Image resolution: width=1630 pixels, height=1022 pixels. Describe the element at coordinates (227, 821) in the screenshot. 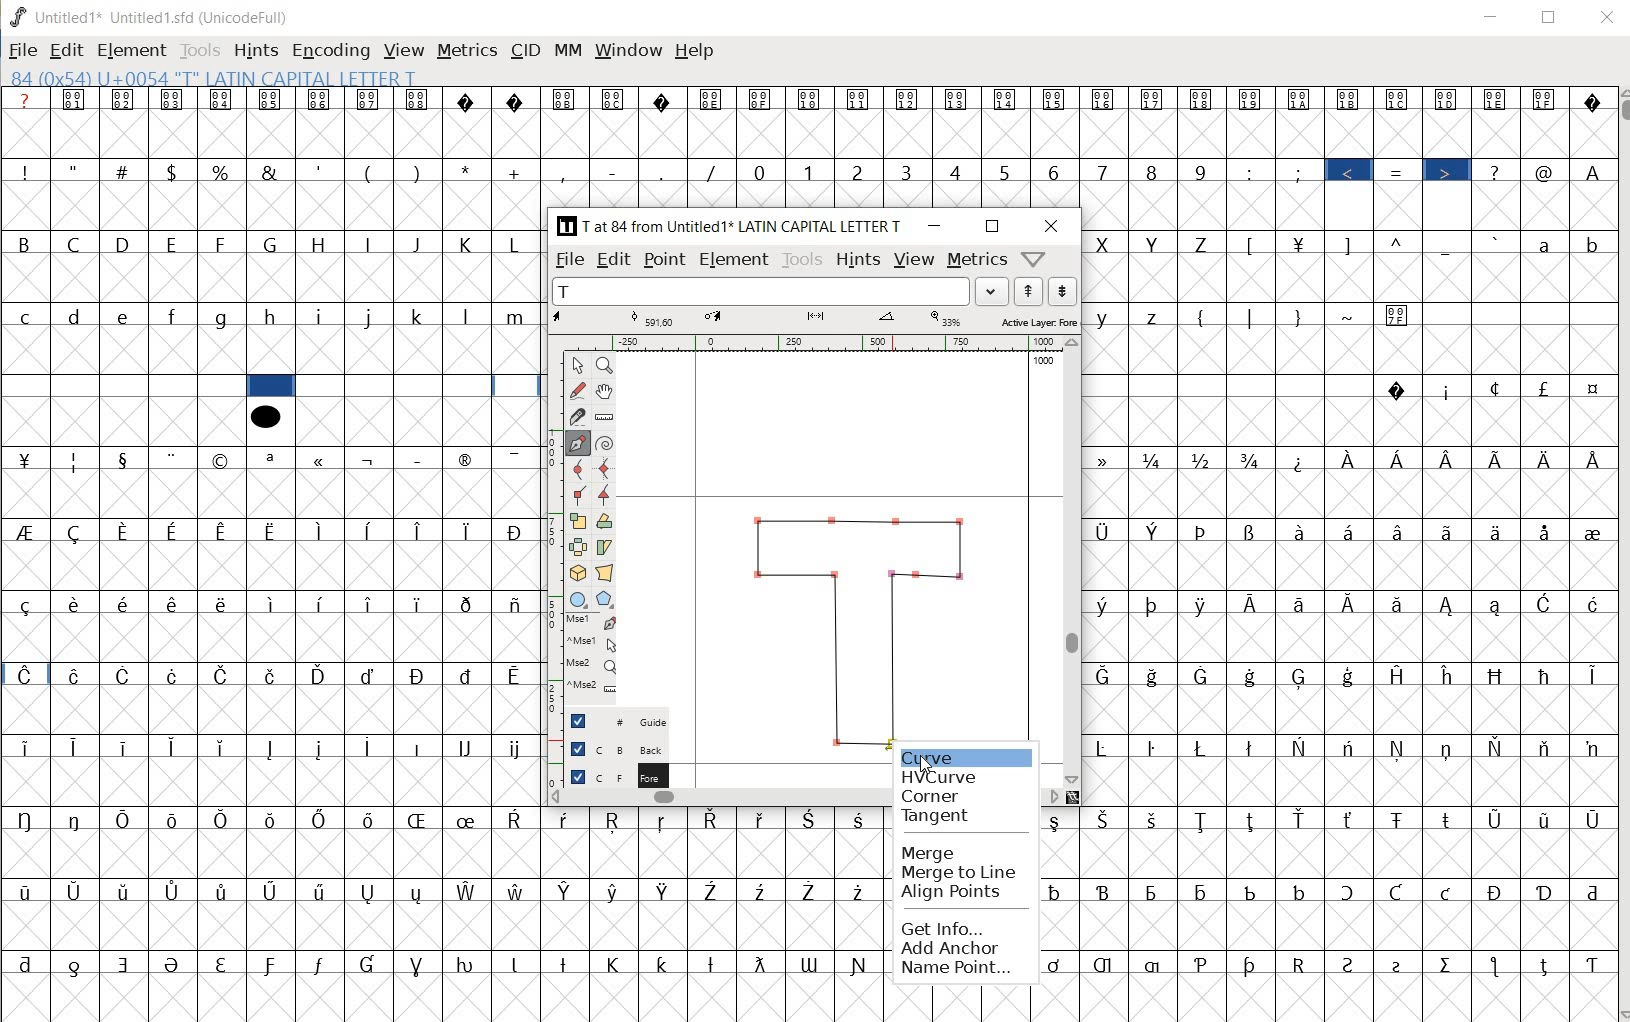

I see `Symbol` at that location.